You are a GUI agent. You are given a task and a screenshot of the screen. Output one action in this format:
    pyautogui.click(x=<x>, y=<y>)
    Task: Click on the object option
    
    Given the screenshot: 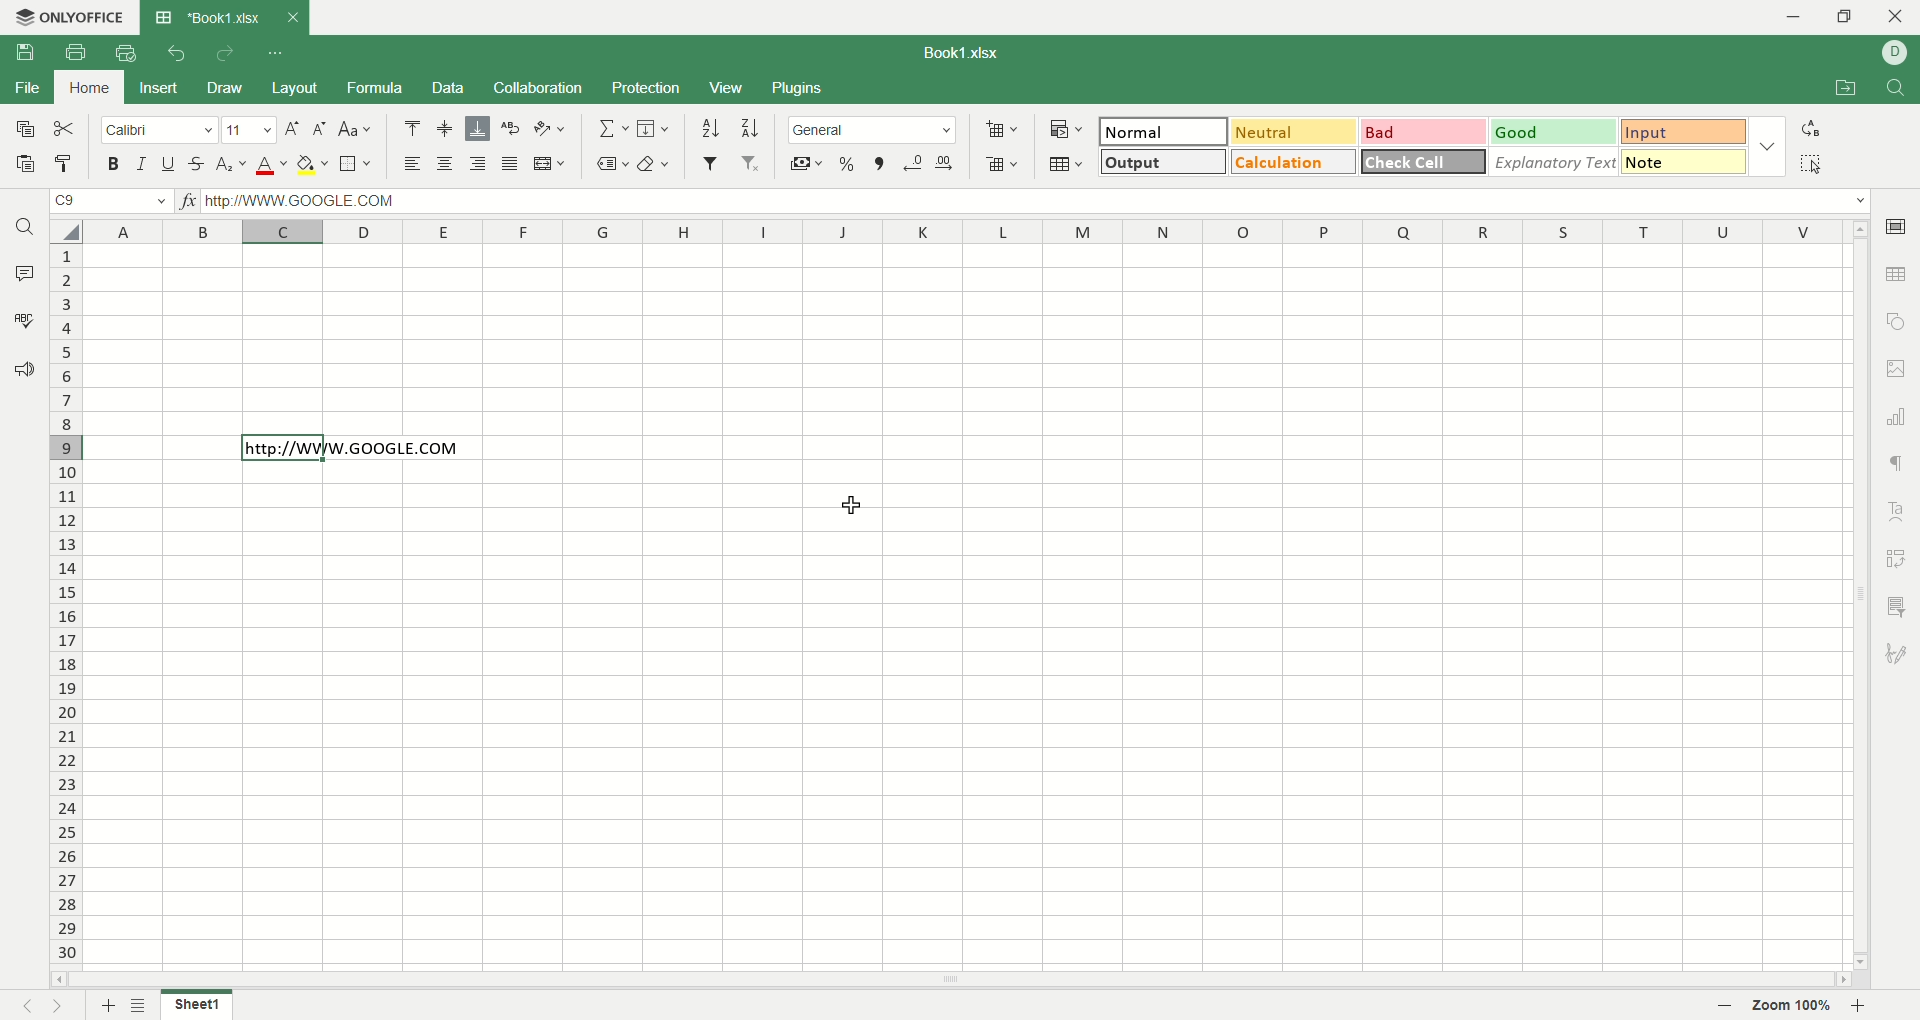 What is the action you would take?
    pyautogui.click(x=1898, y=320)
    